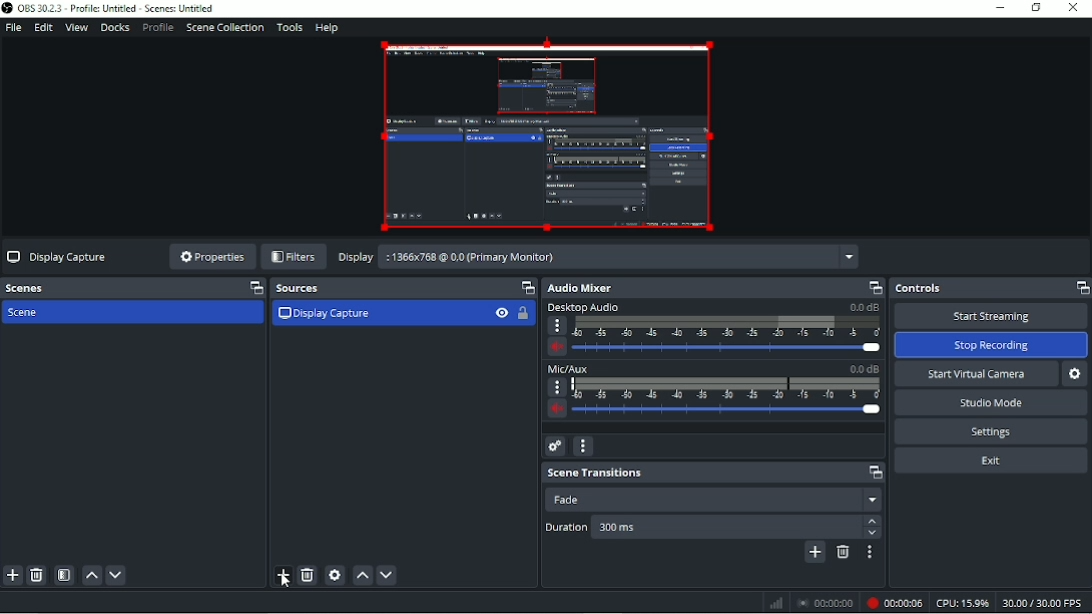 The width and height of the screenshot is (1092, 614). I want to click on Controls, so click(990, 288).